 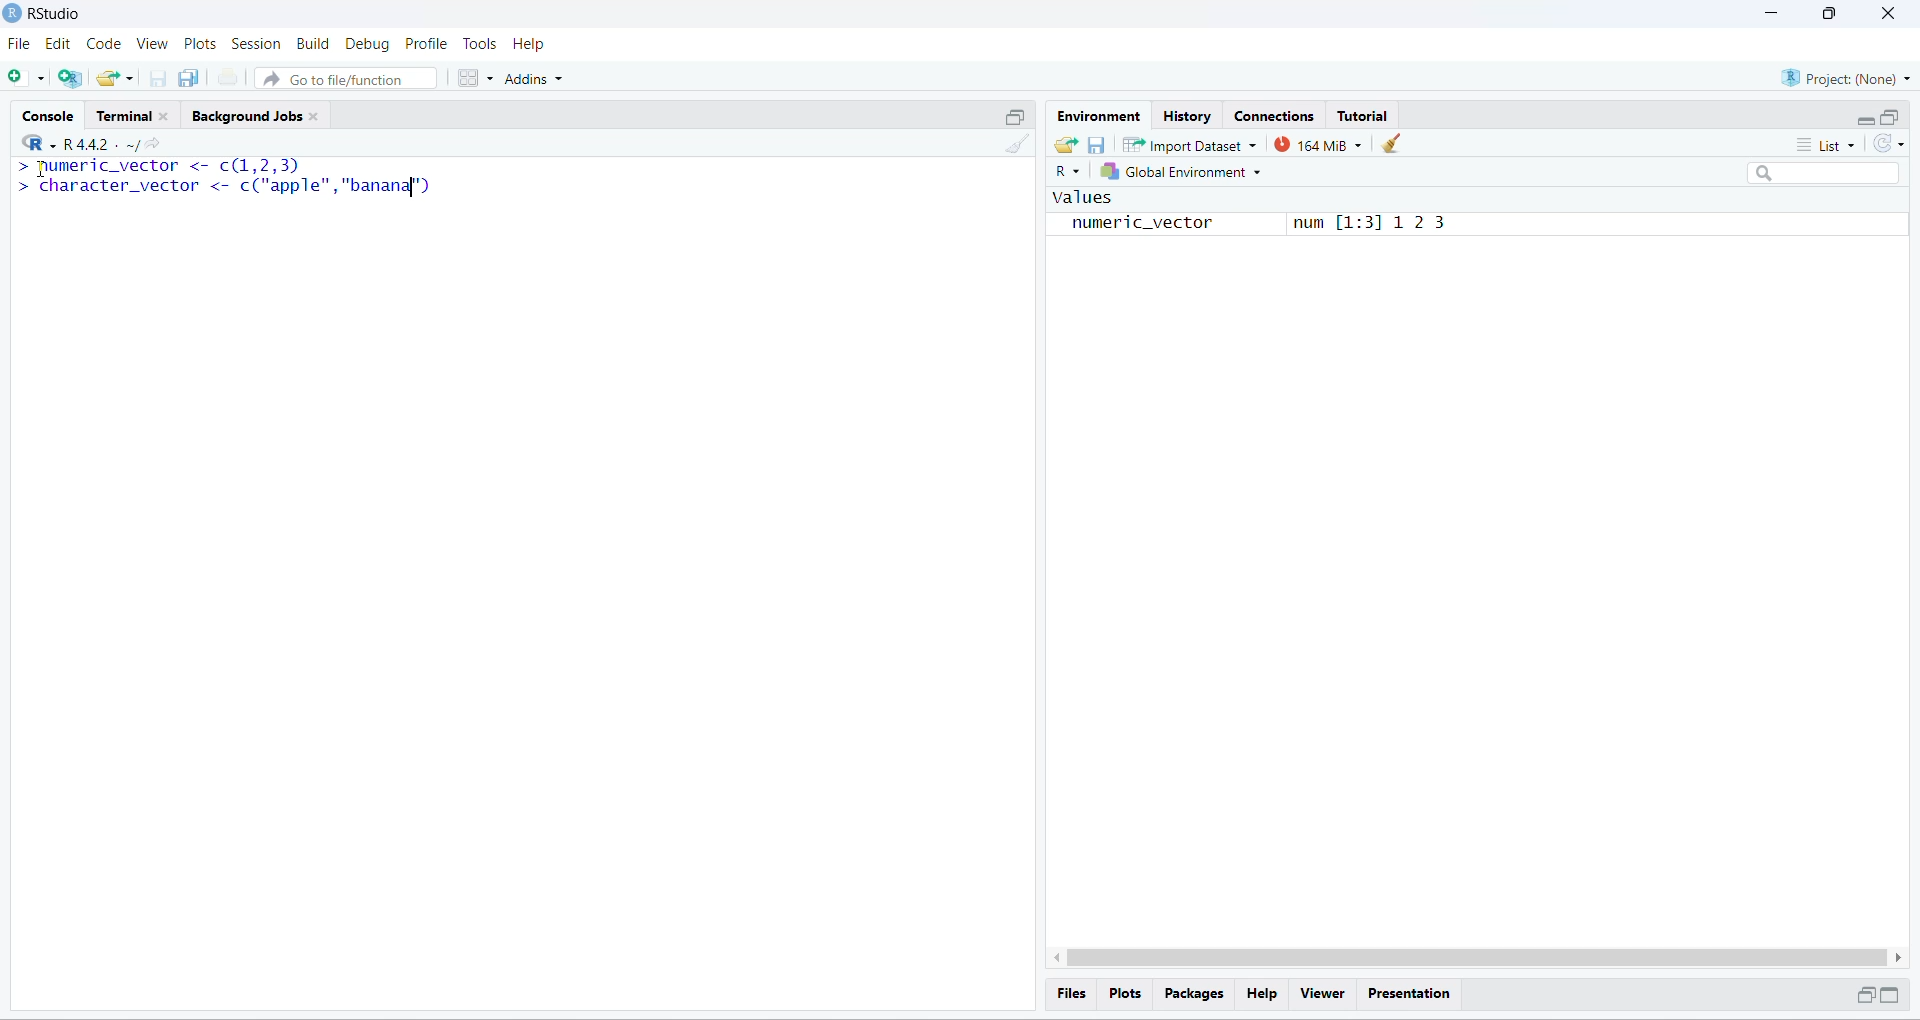 What do you see at coordinates (1021, 145) in the screenshot?
I see `clear console` at bounding box center [1021, 145].